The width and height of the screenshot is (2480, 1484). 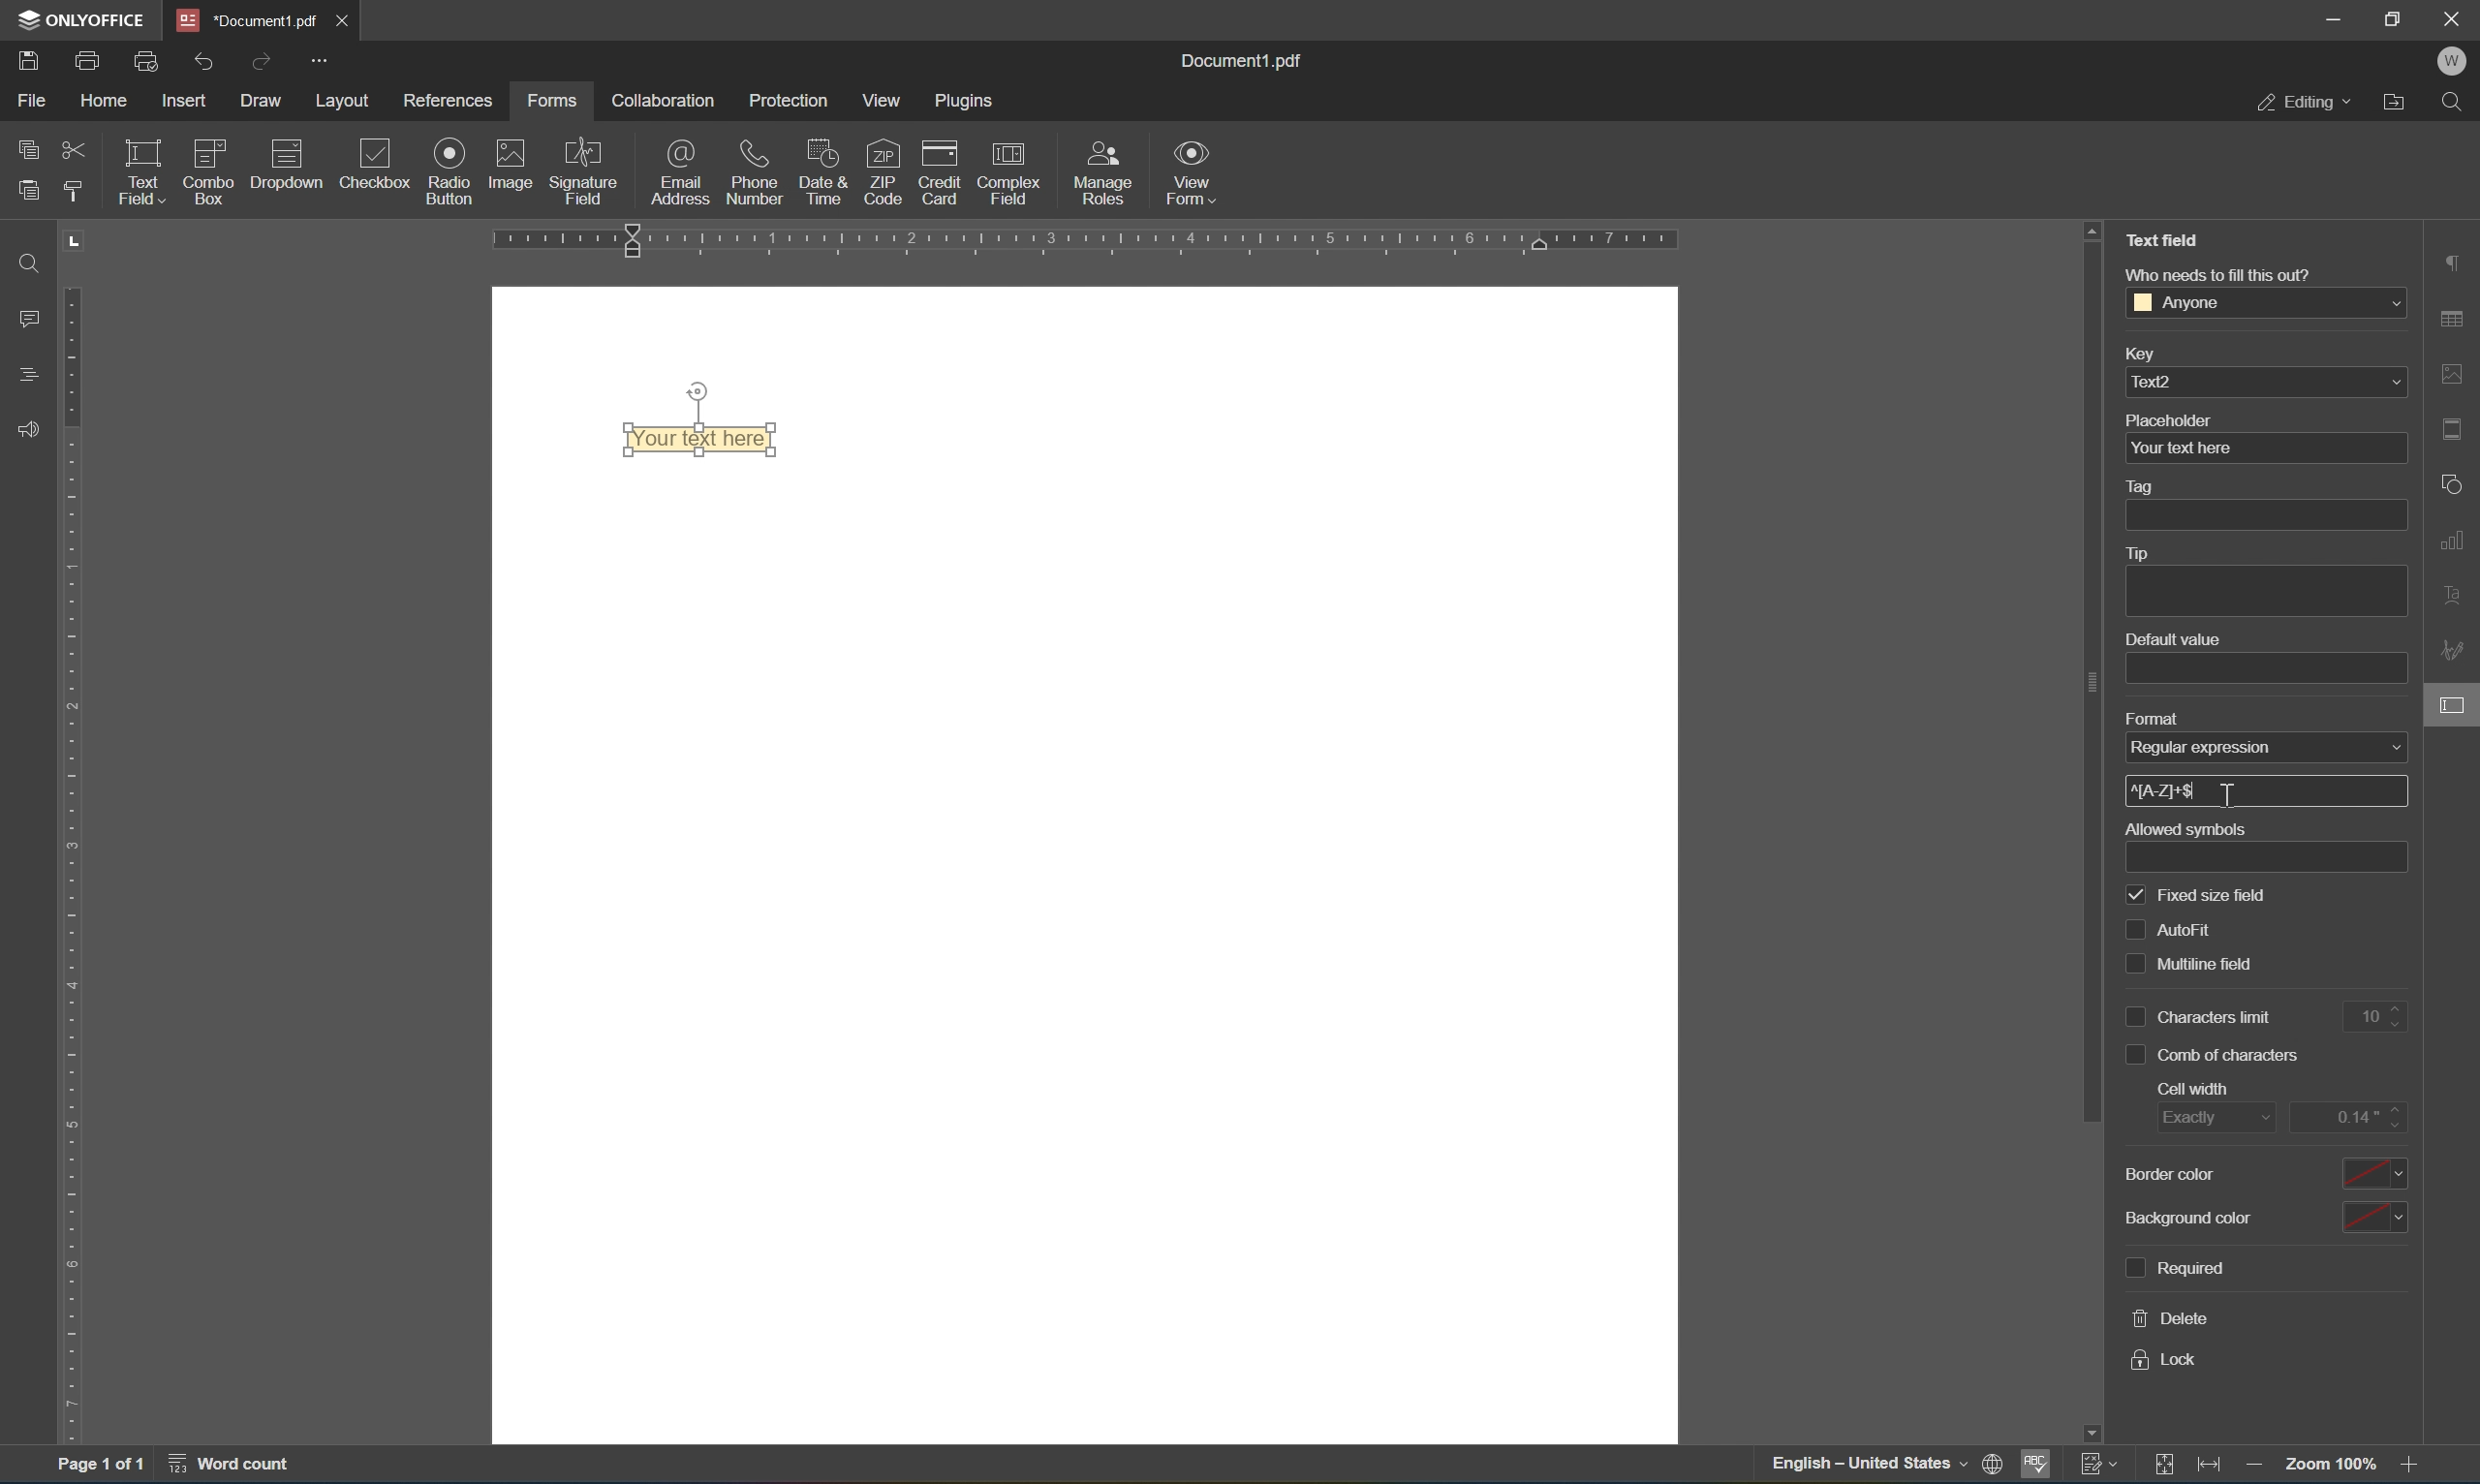 I want to click on open file location, so click(x=2398, y=104).